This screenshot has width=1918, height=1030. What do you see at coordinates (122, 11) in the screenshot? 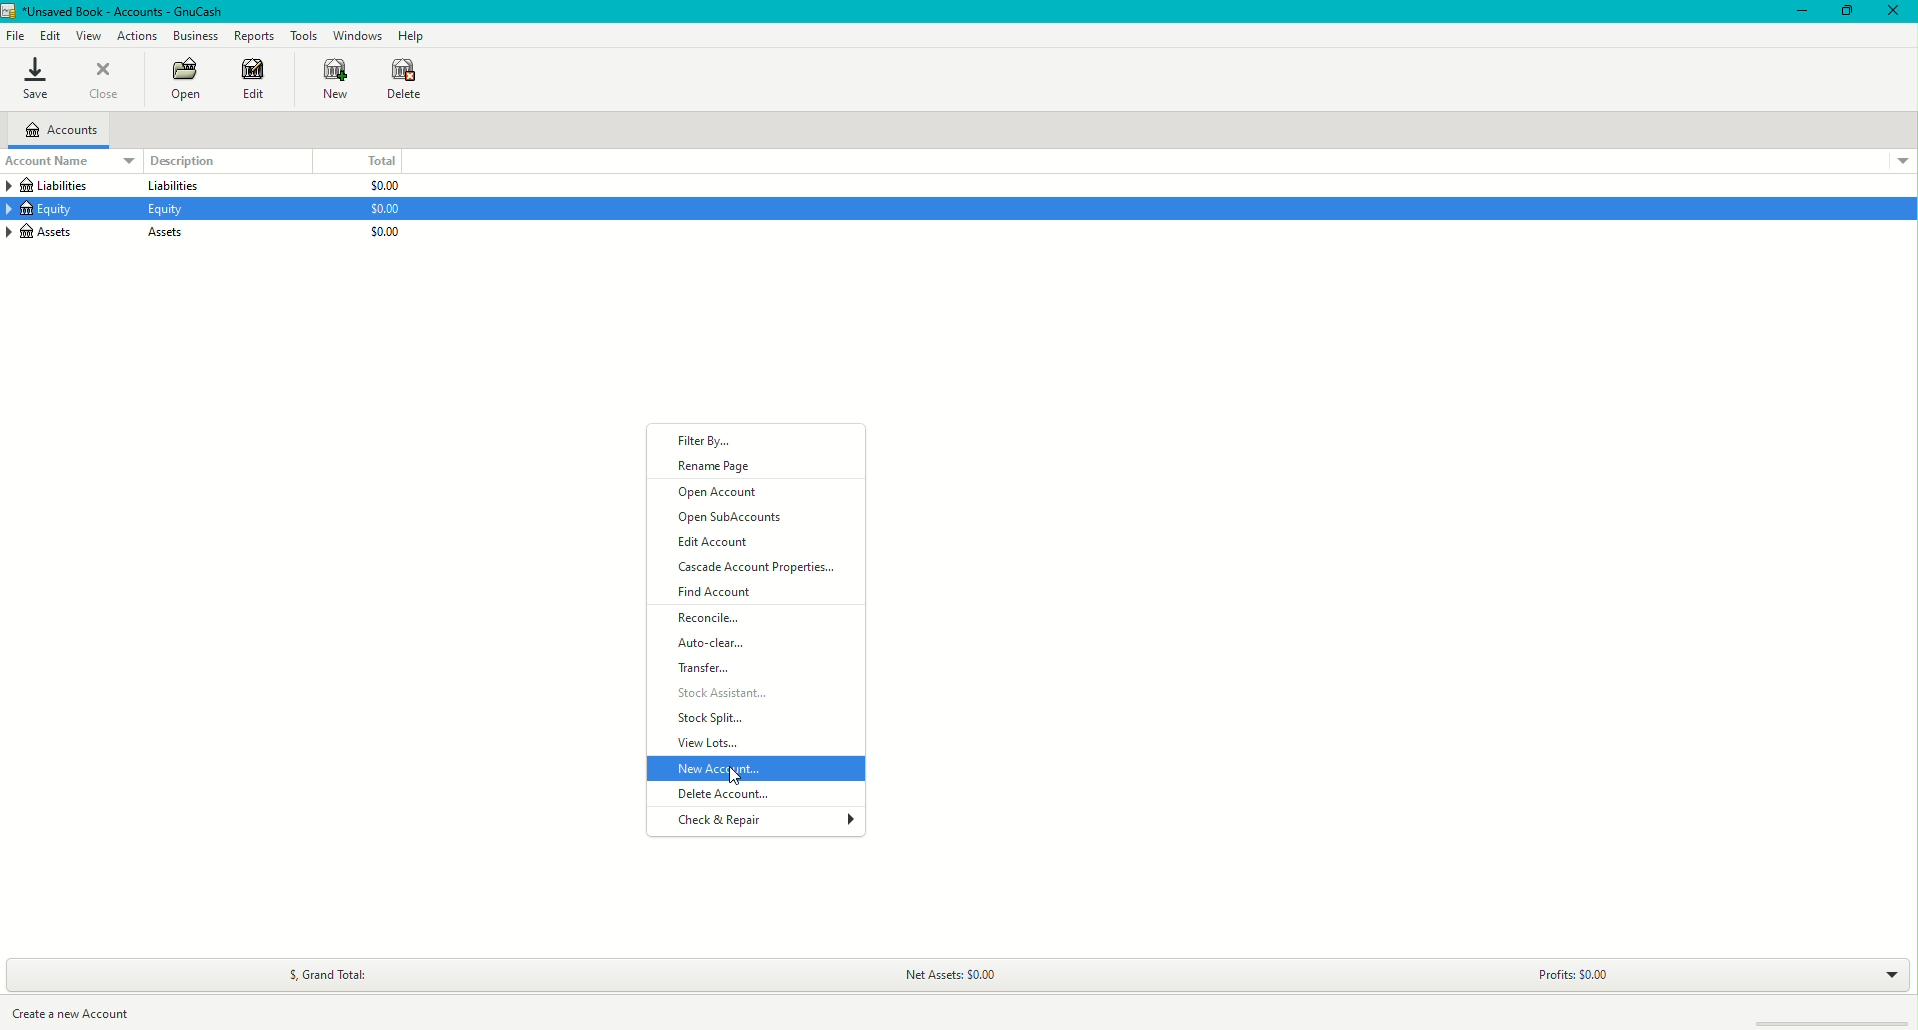
I see `unsaved book` at bounding box center [122, 11].